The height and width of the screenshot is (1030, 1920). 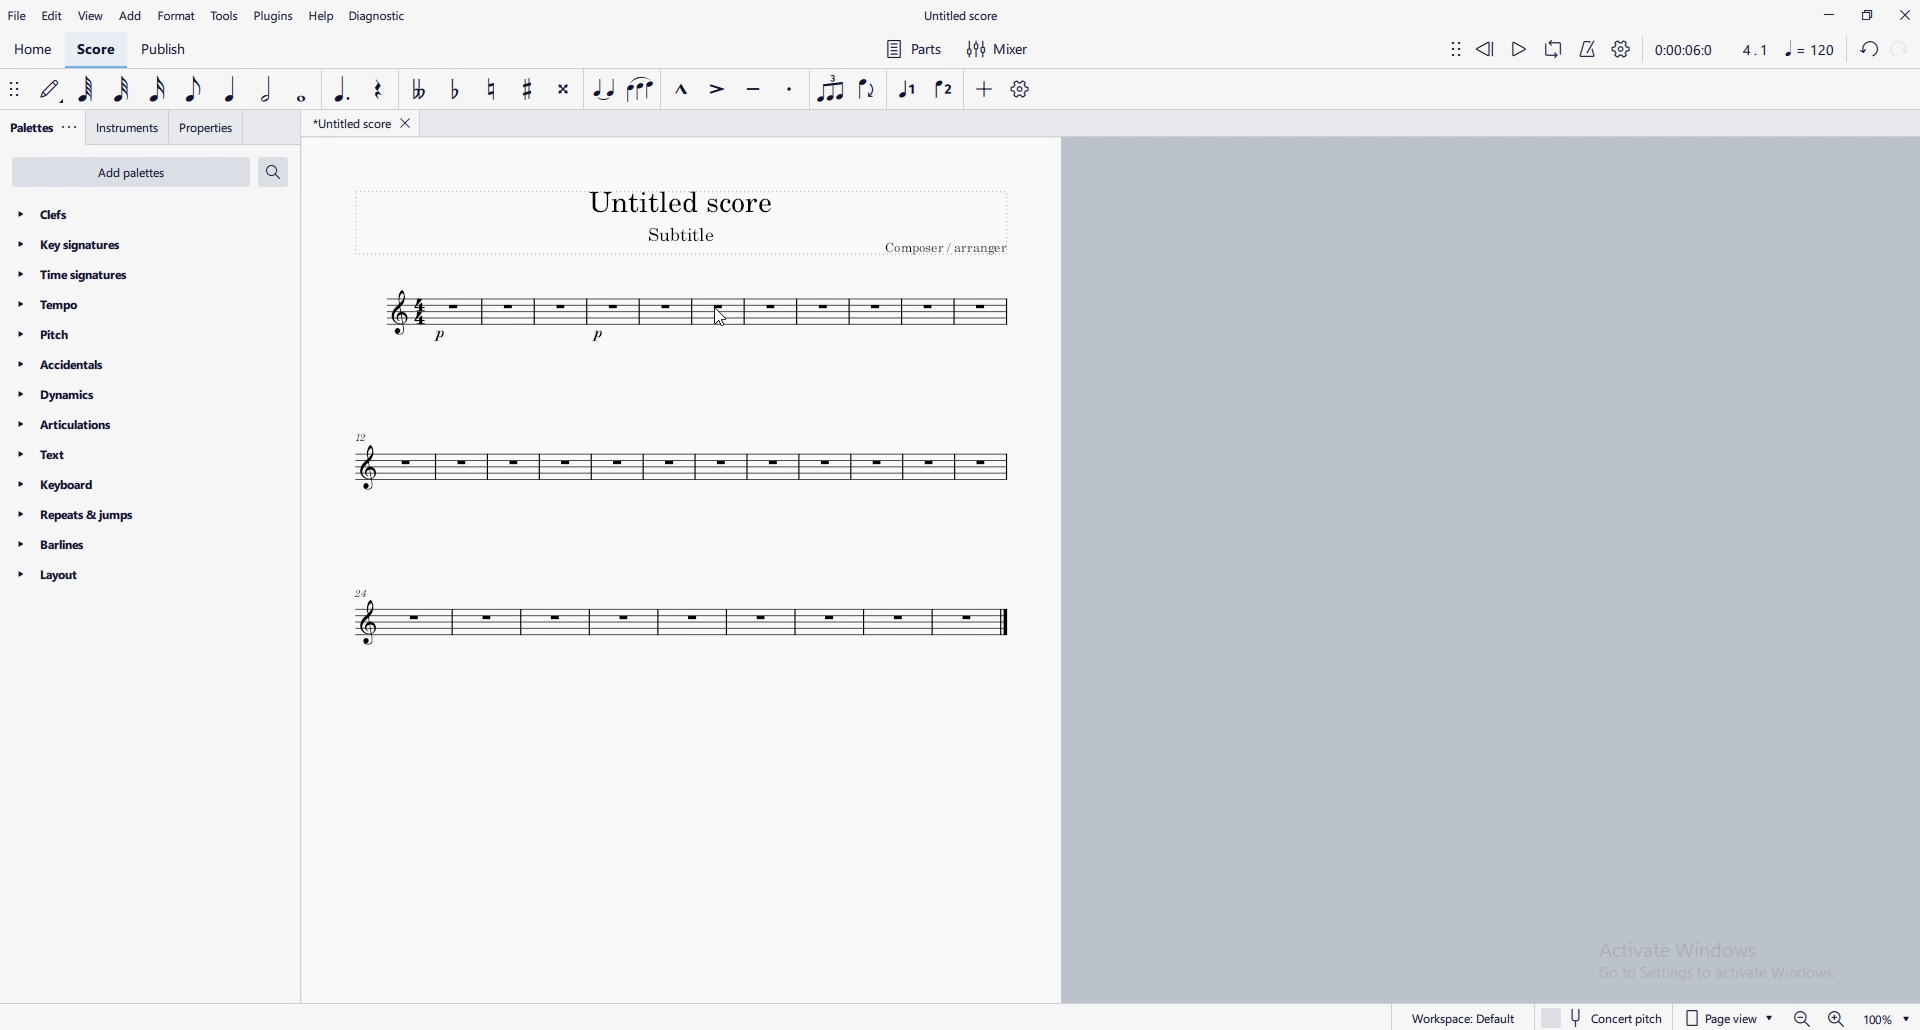 What do you see at coordinates (129, 394) in the screenshot?
I see `dynamics` at bounding box center [129, 394].